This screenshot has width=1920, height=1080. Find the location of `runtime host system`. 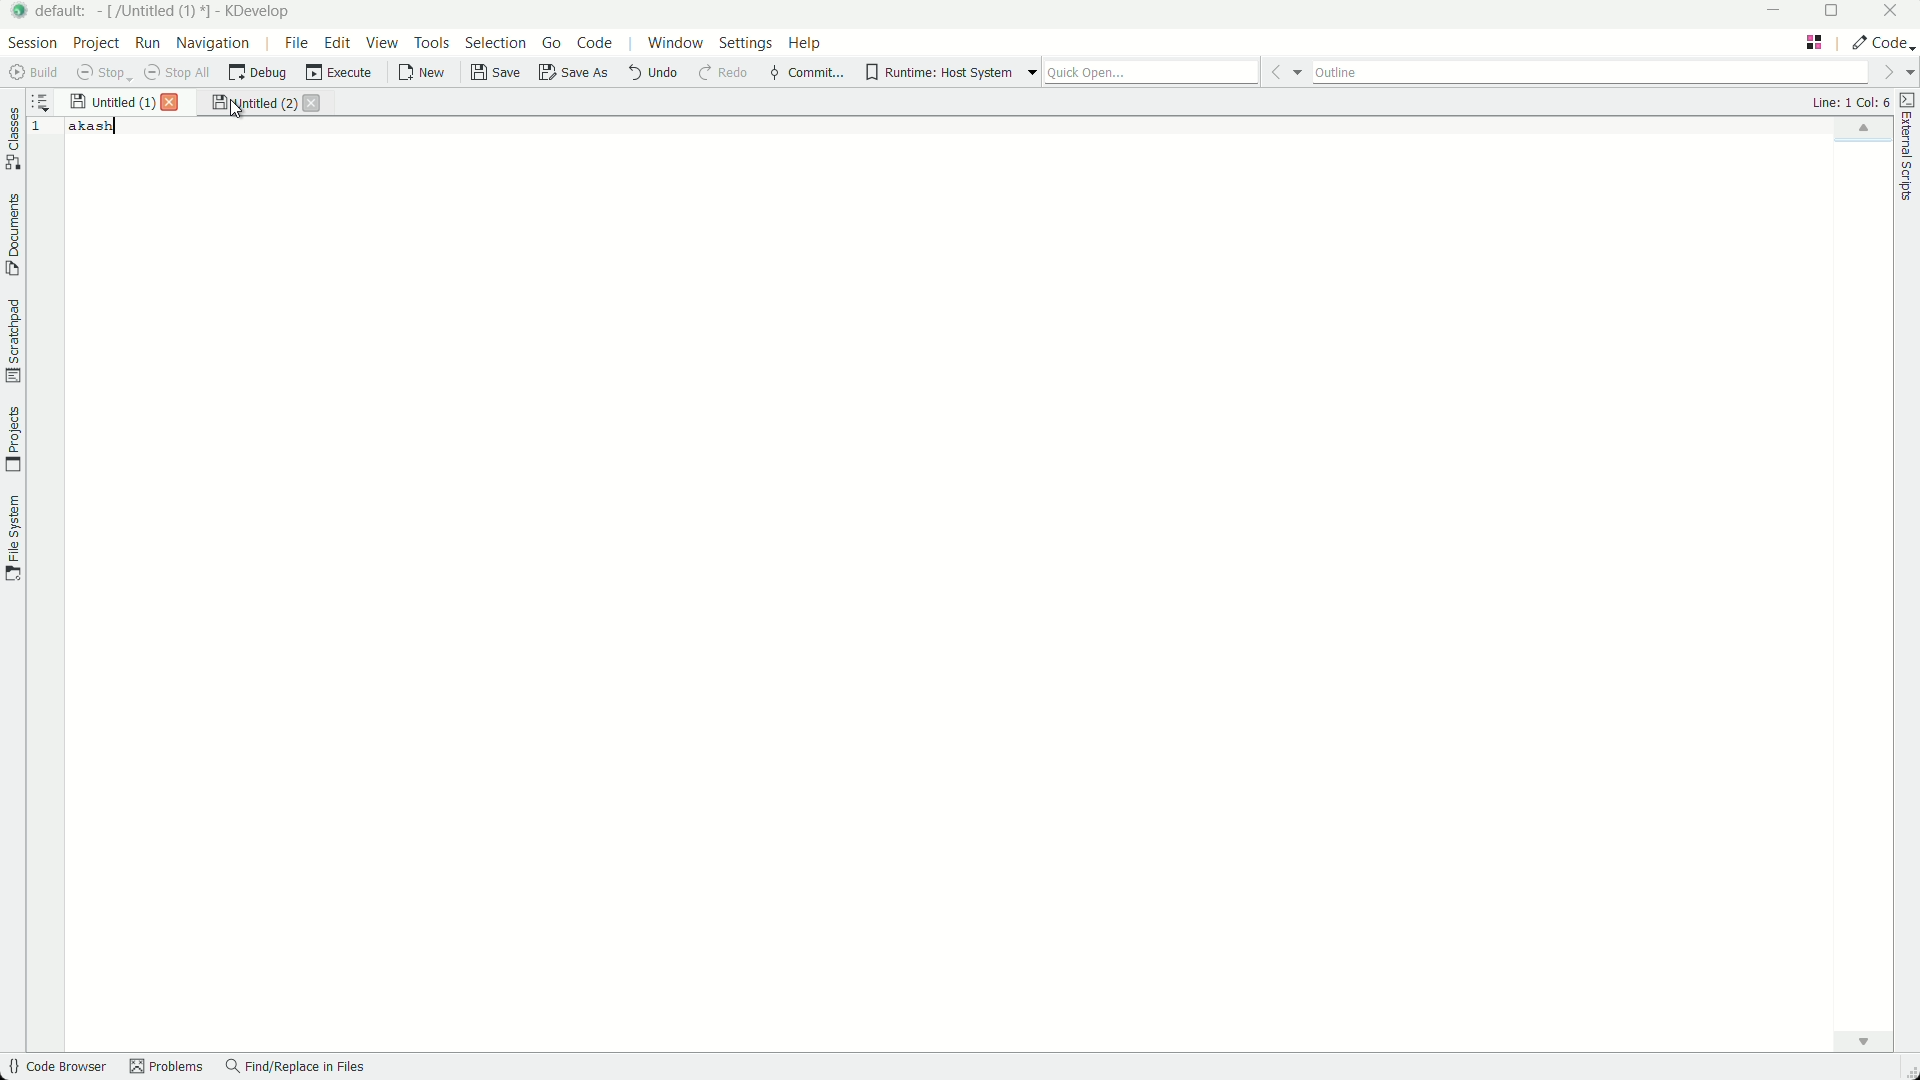

runtime host system is located at coordinates (950, 73).